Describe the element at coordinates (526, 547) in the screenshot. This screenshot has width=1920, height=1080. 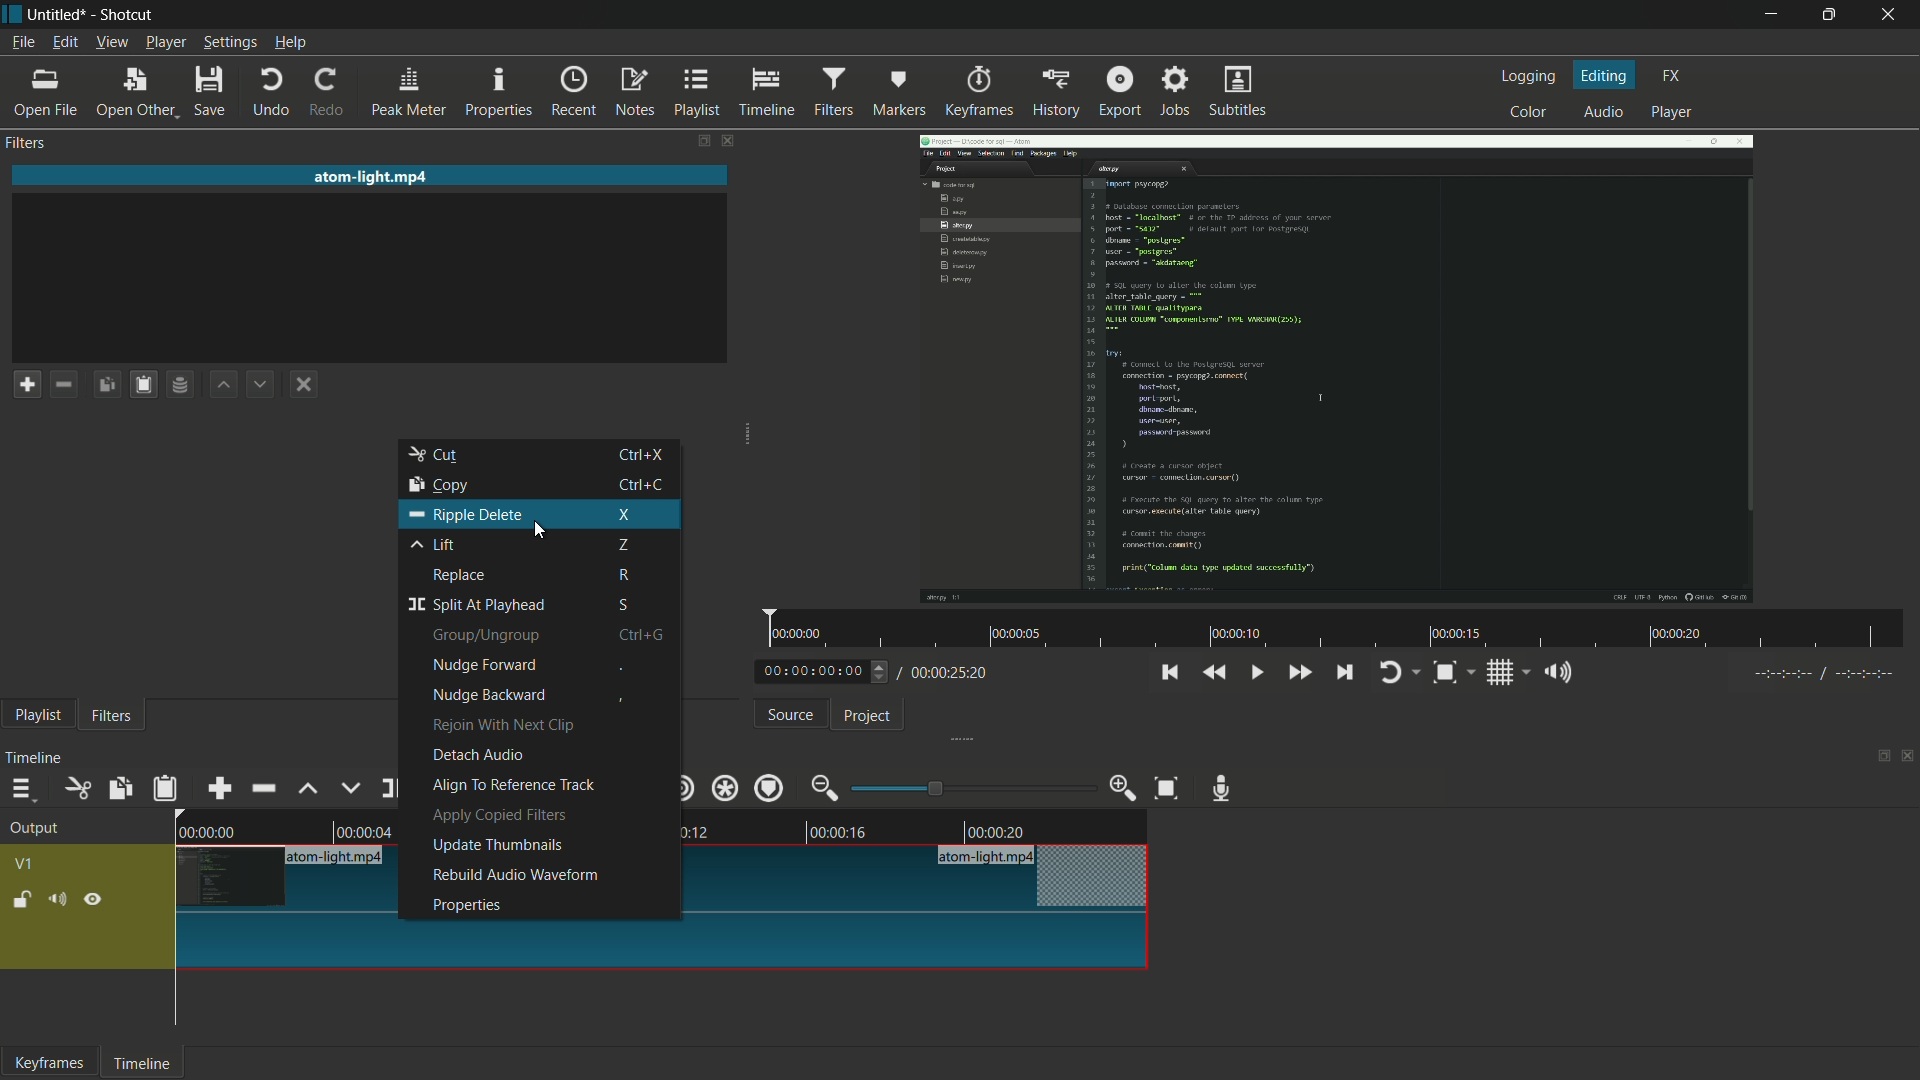
I see `lift` at that location.